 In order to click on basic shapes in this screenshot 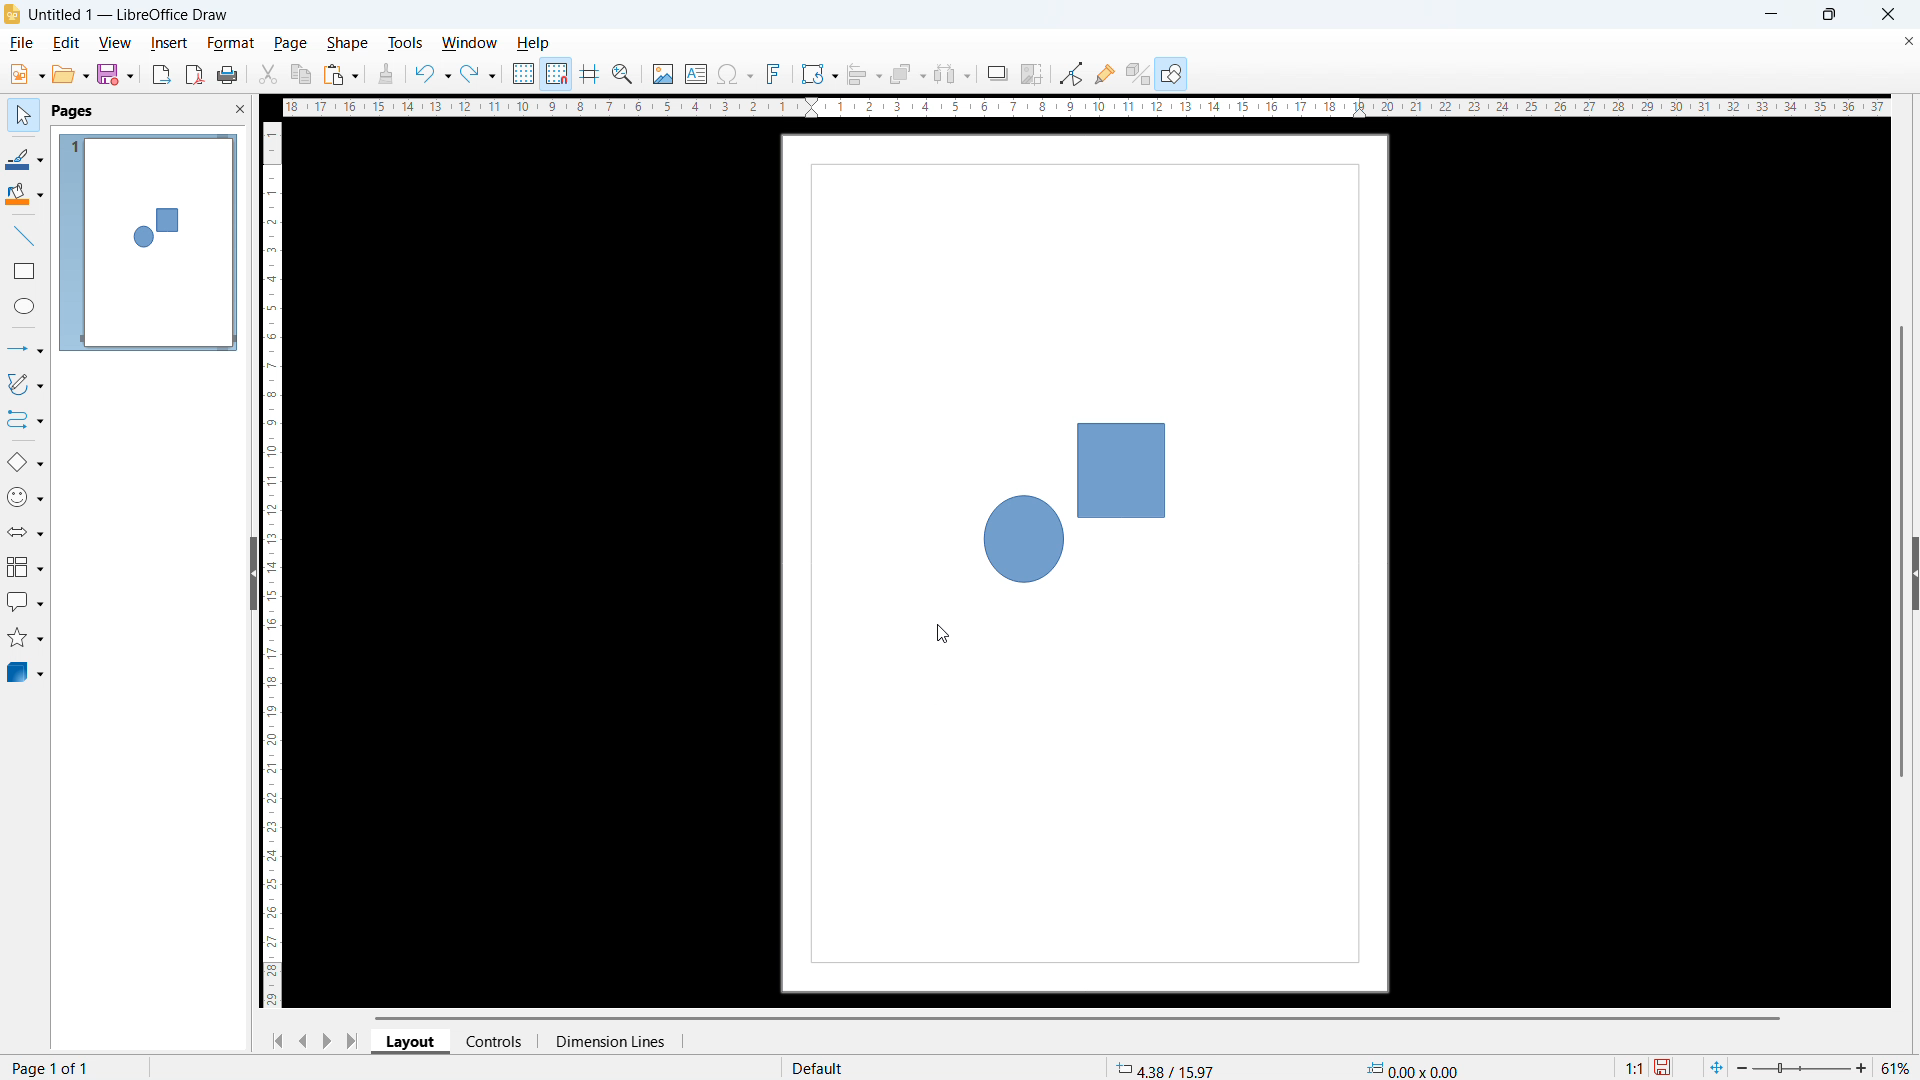, I will do `click(26, 462)`.